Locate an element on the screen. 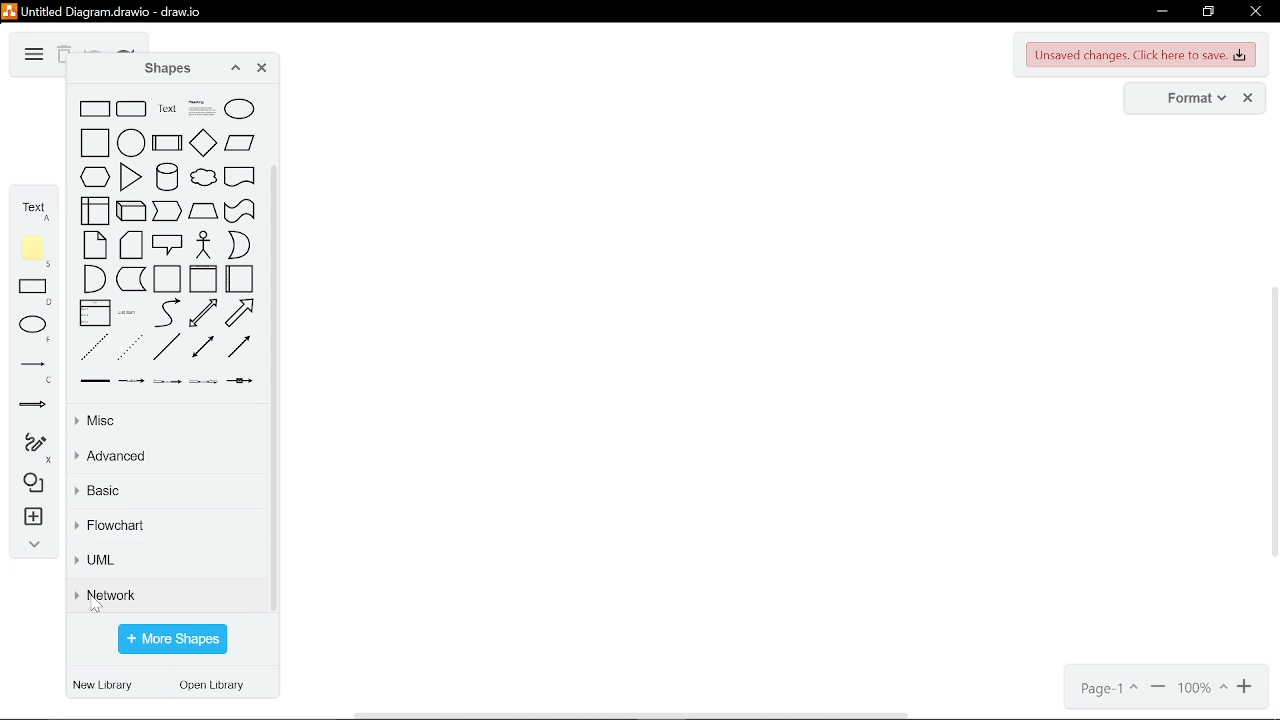  step is located at coordinates (168, 211).